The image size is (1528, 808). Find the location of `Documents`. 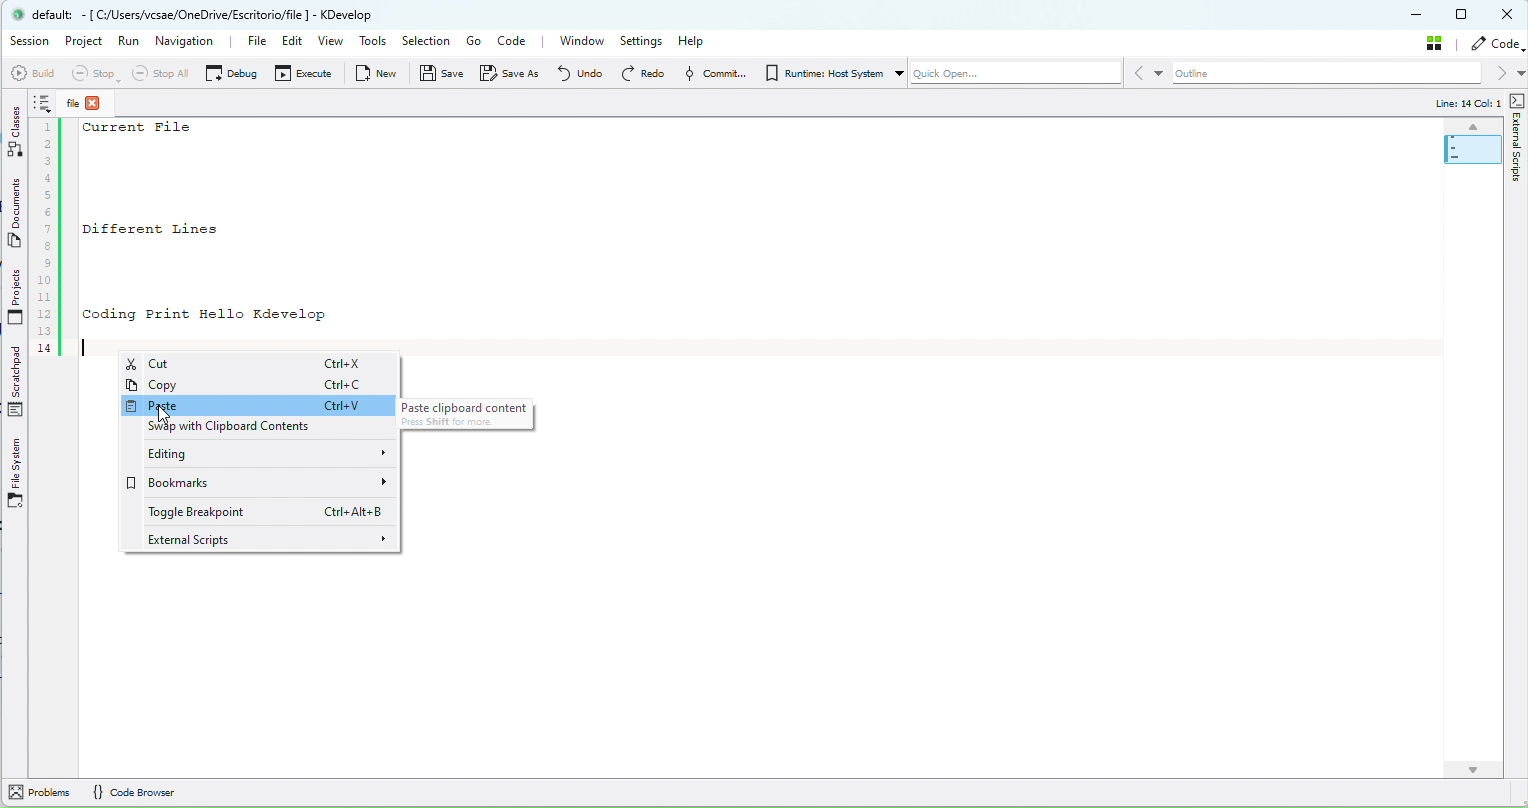

Documents is located at coordinates (17, 216).